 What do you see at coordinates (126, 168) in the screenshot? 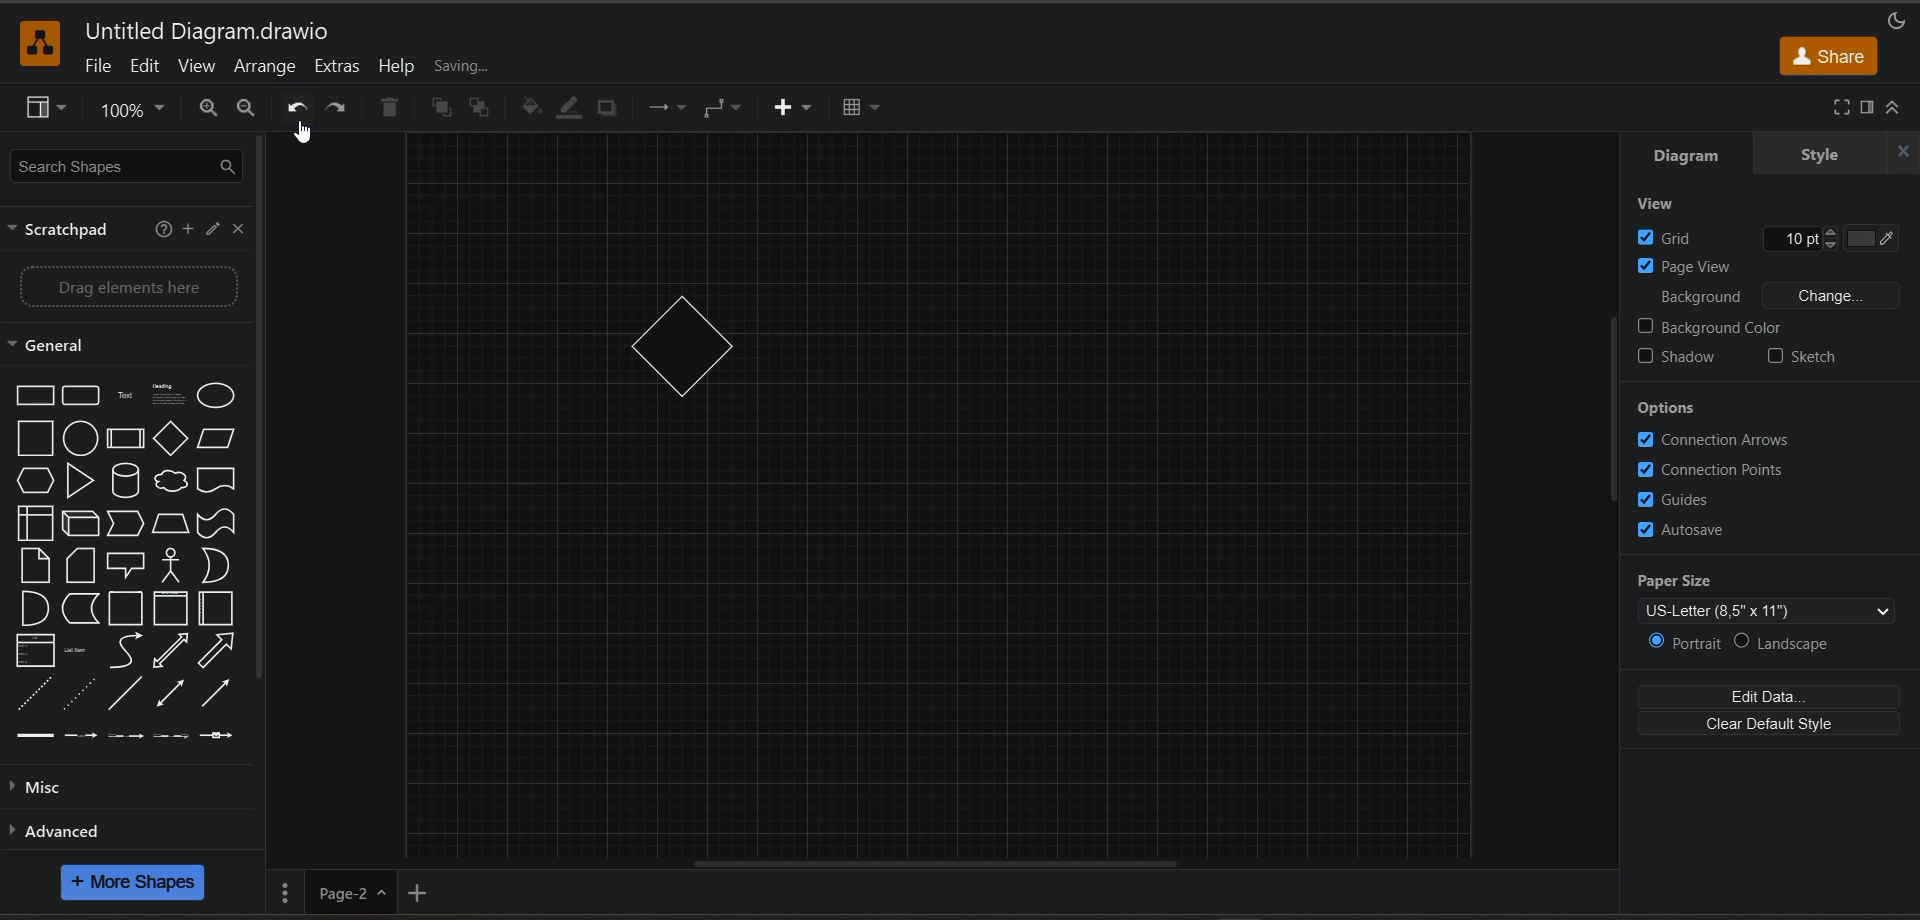
I see `search shapes` at bounding box center [126, 168].